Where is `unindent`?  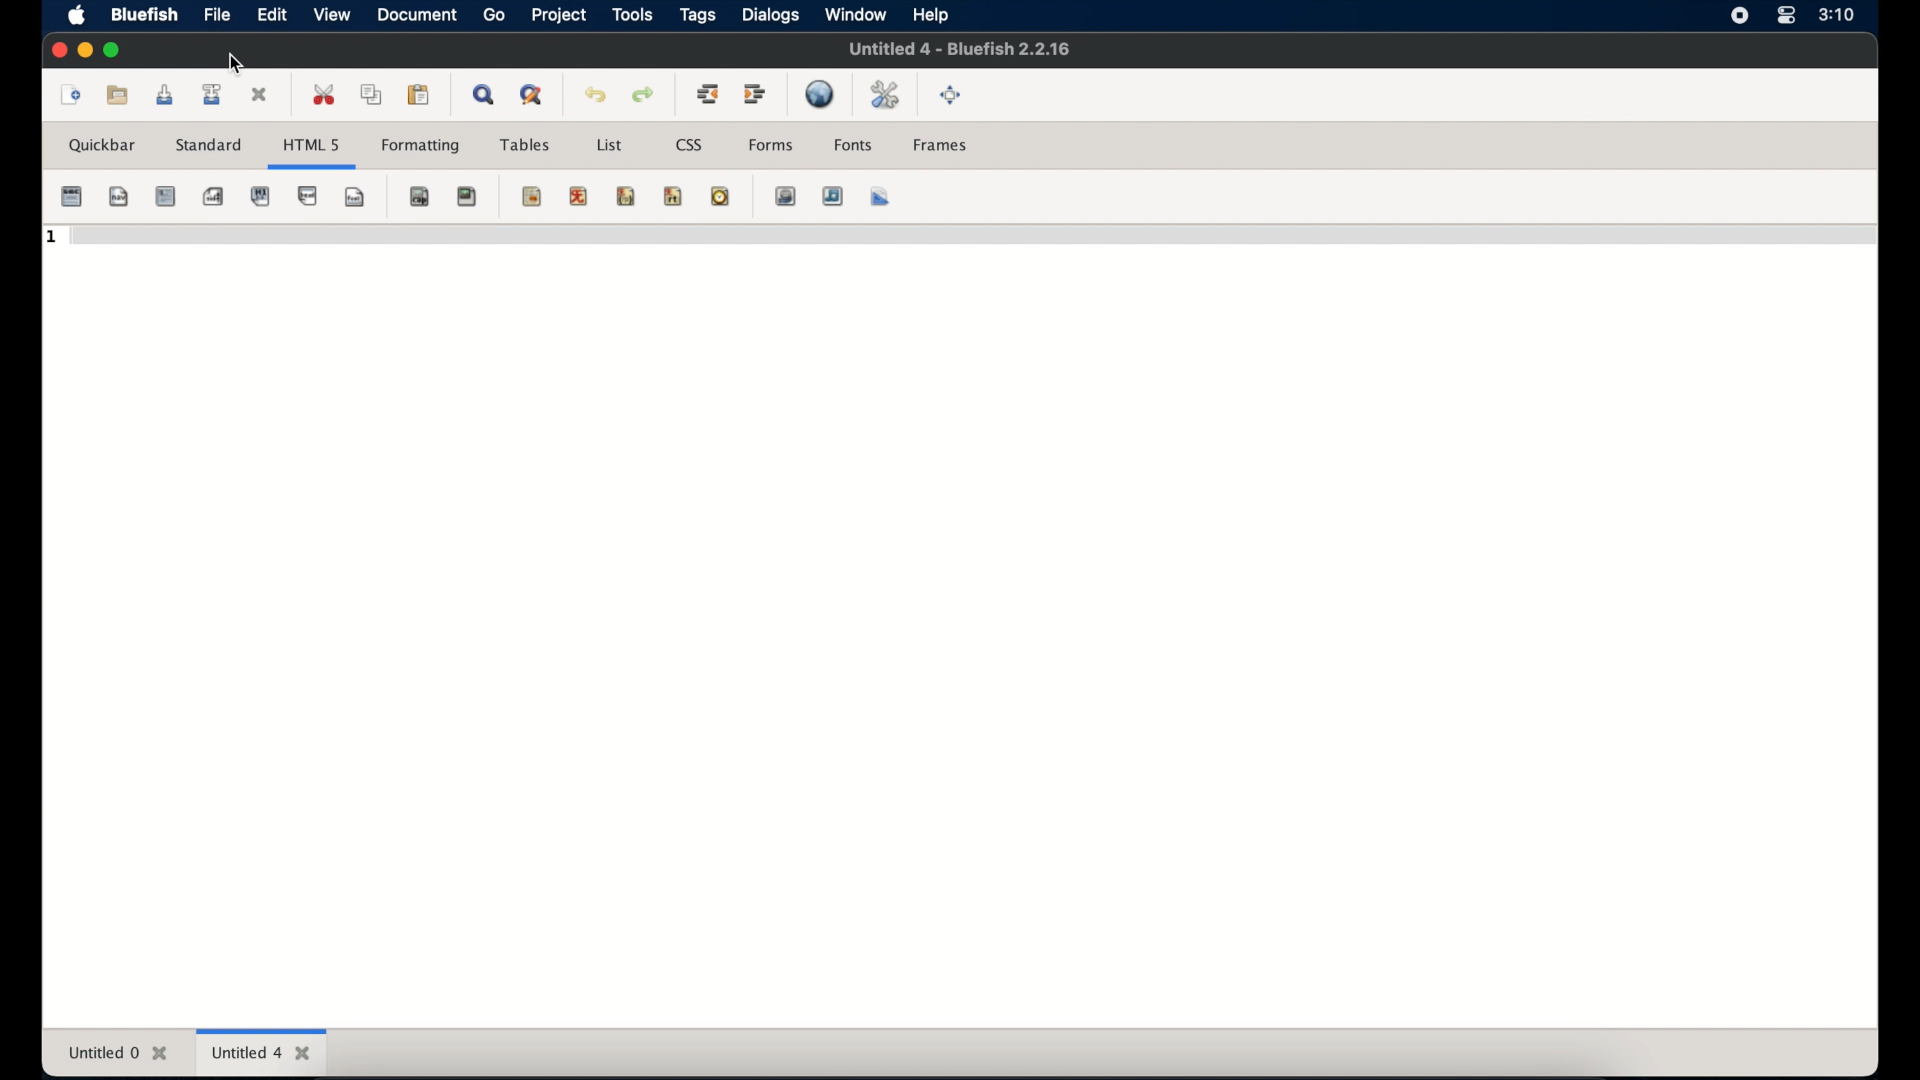
unindent is located at coordinates (707, 93).